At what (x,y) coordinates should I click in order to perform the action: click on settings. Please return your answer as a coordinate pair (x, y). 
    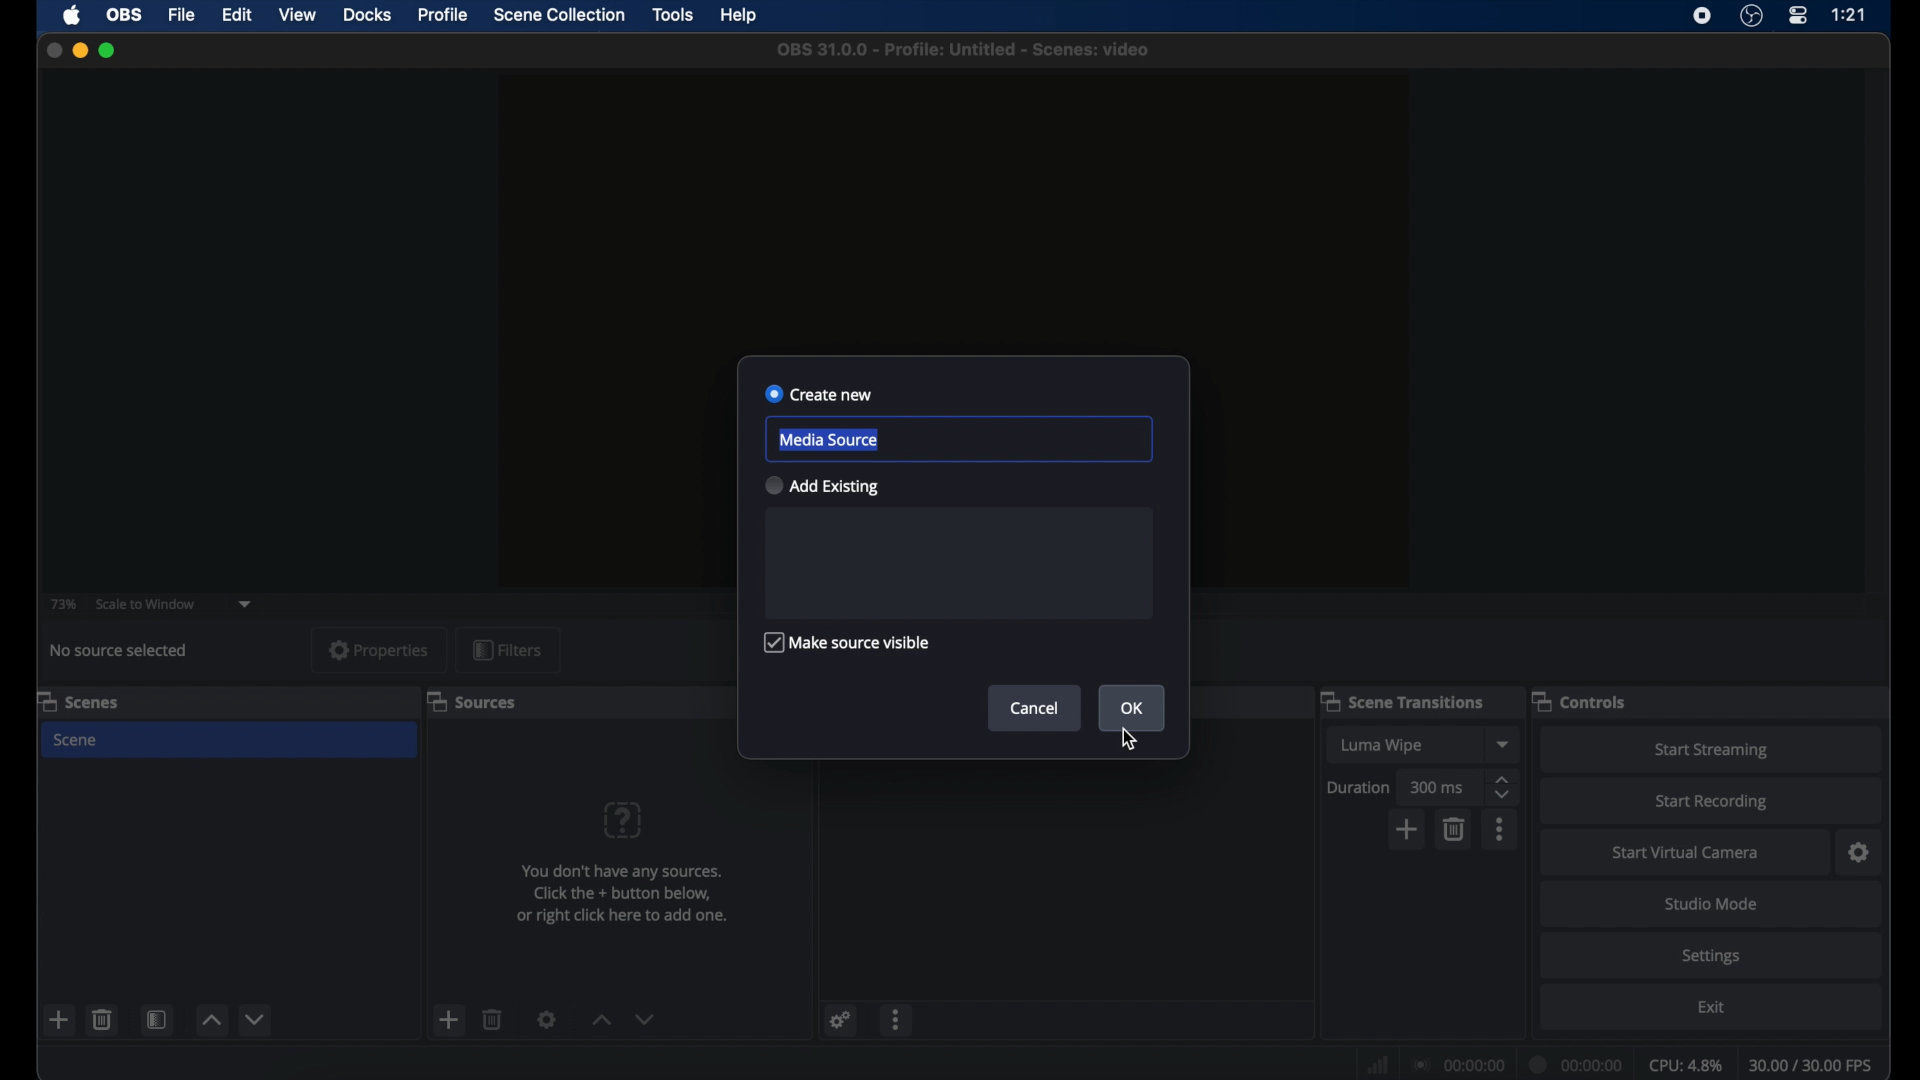
    Looking at the image, I should click on (546, 1020).